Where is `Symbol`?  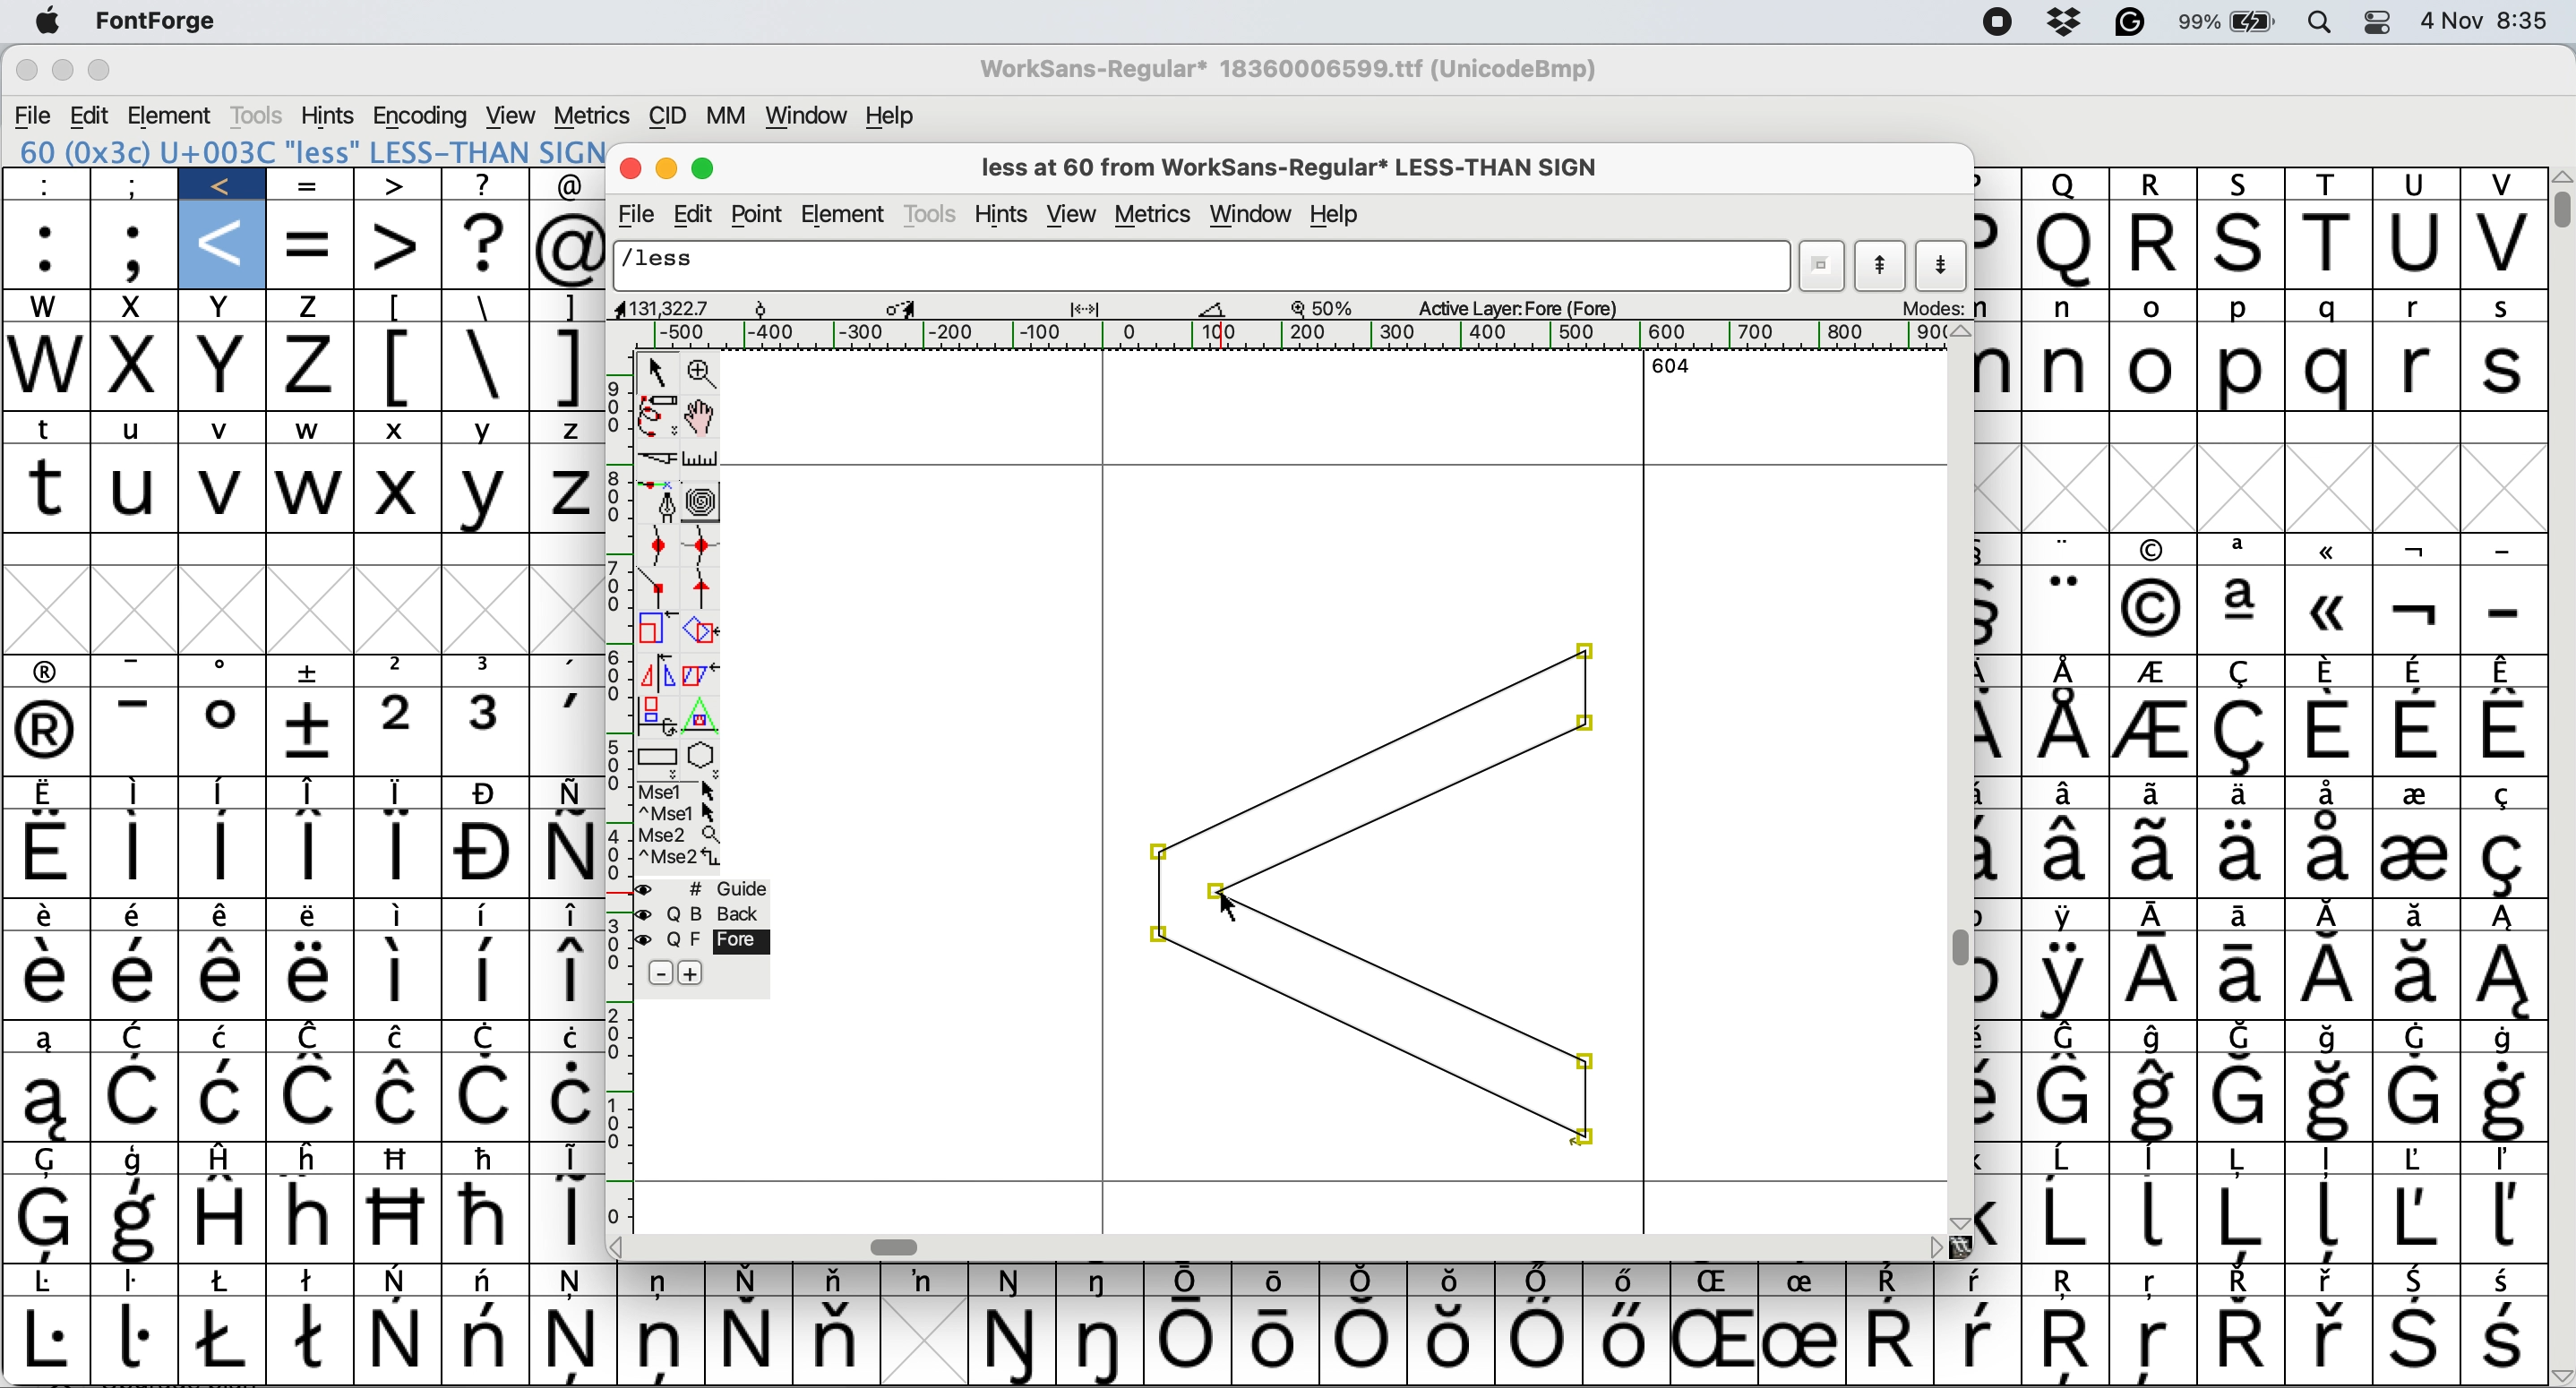 Symbol is located at coordinates (224, 1098).